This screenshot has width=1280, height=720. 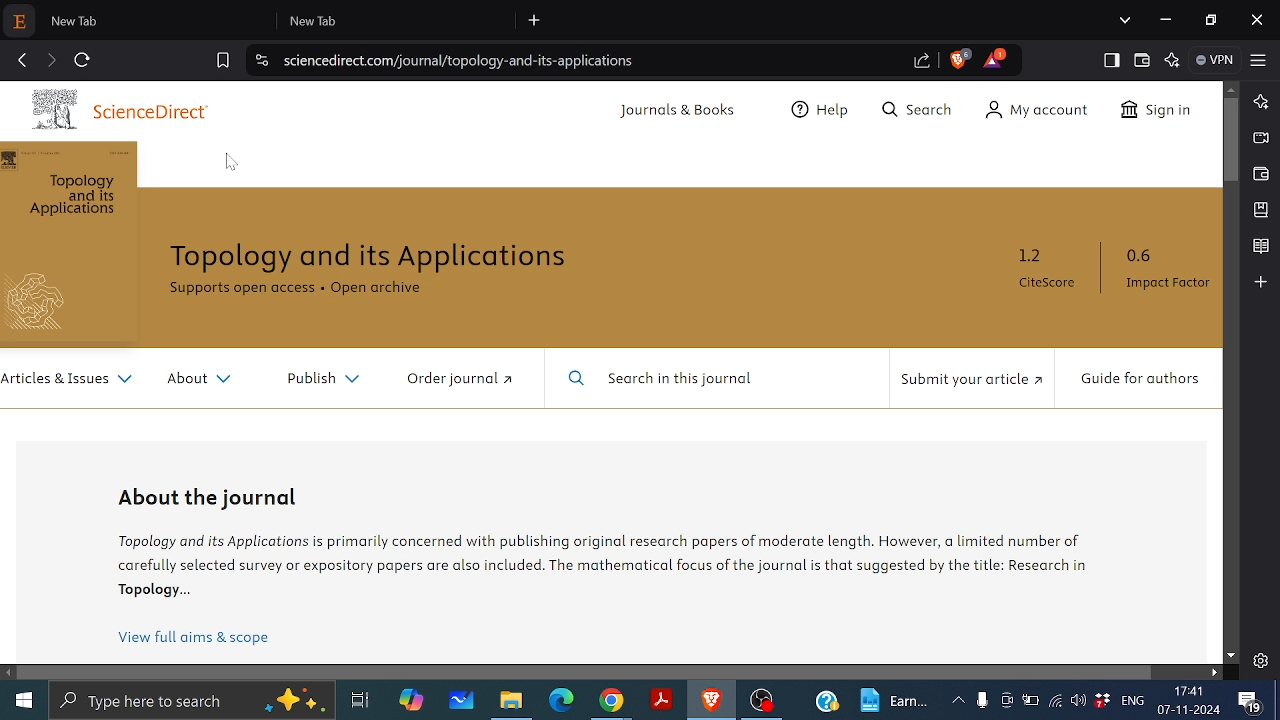 I want to click on Minimize, so click(x=1167, y=21).